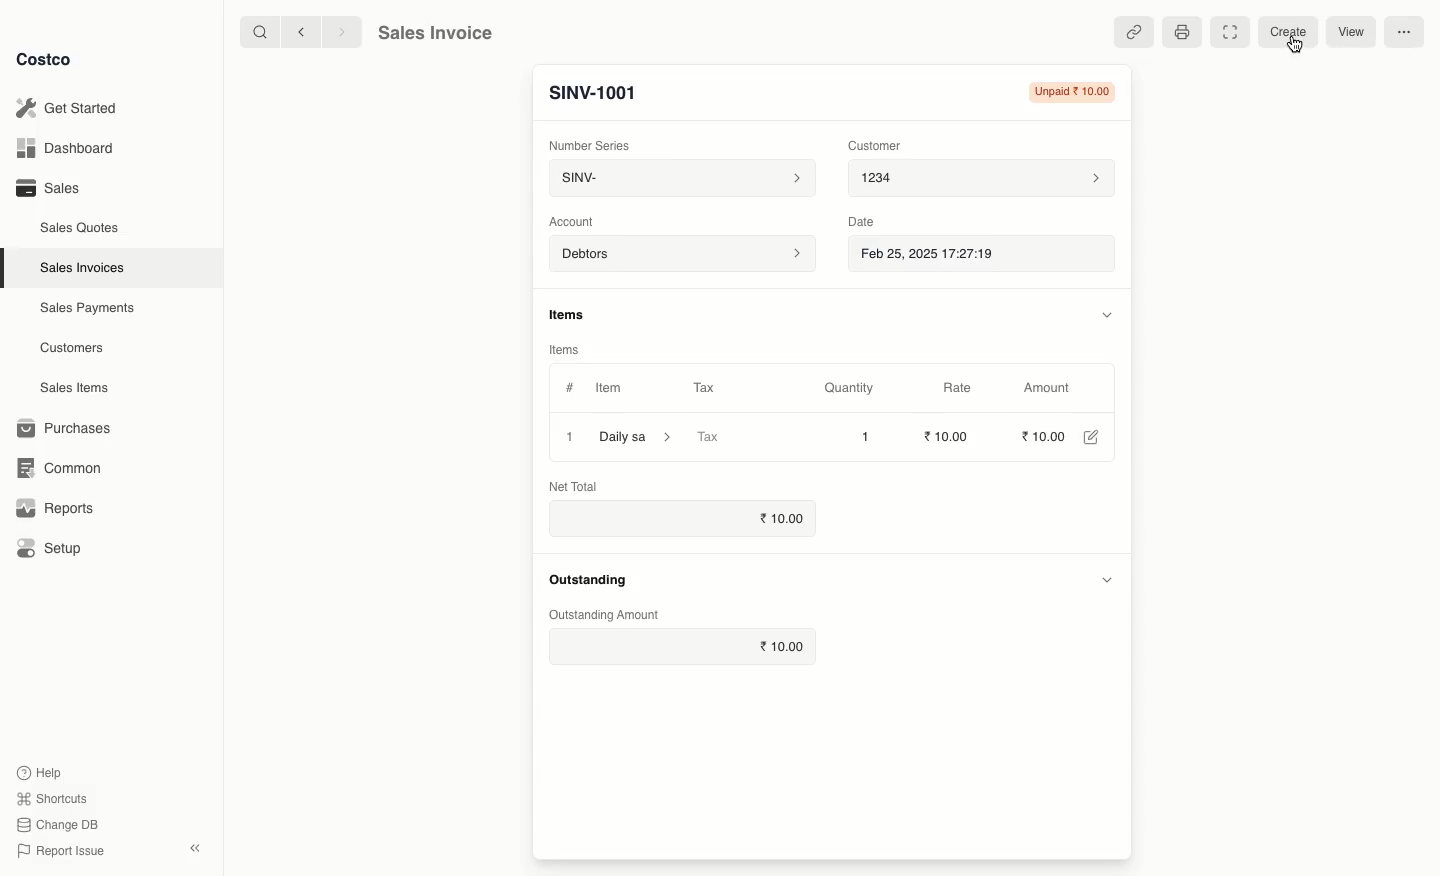 Image resolution: width=1440 pixels, height=876 pixels. What do you see at coordinates (71, 389) in the screenshot?
I see `Sales Items.` at bounding box center [71, 389].